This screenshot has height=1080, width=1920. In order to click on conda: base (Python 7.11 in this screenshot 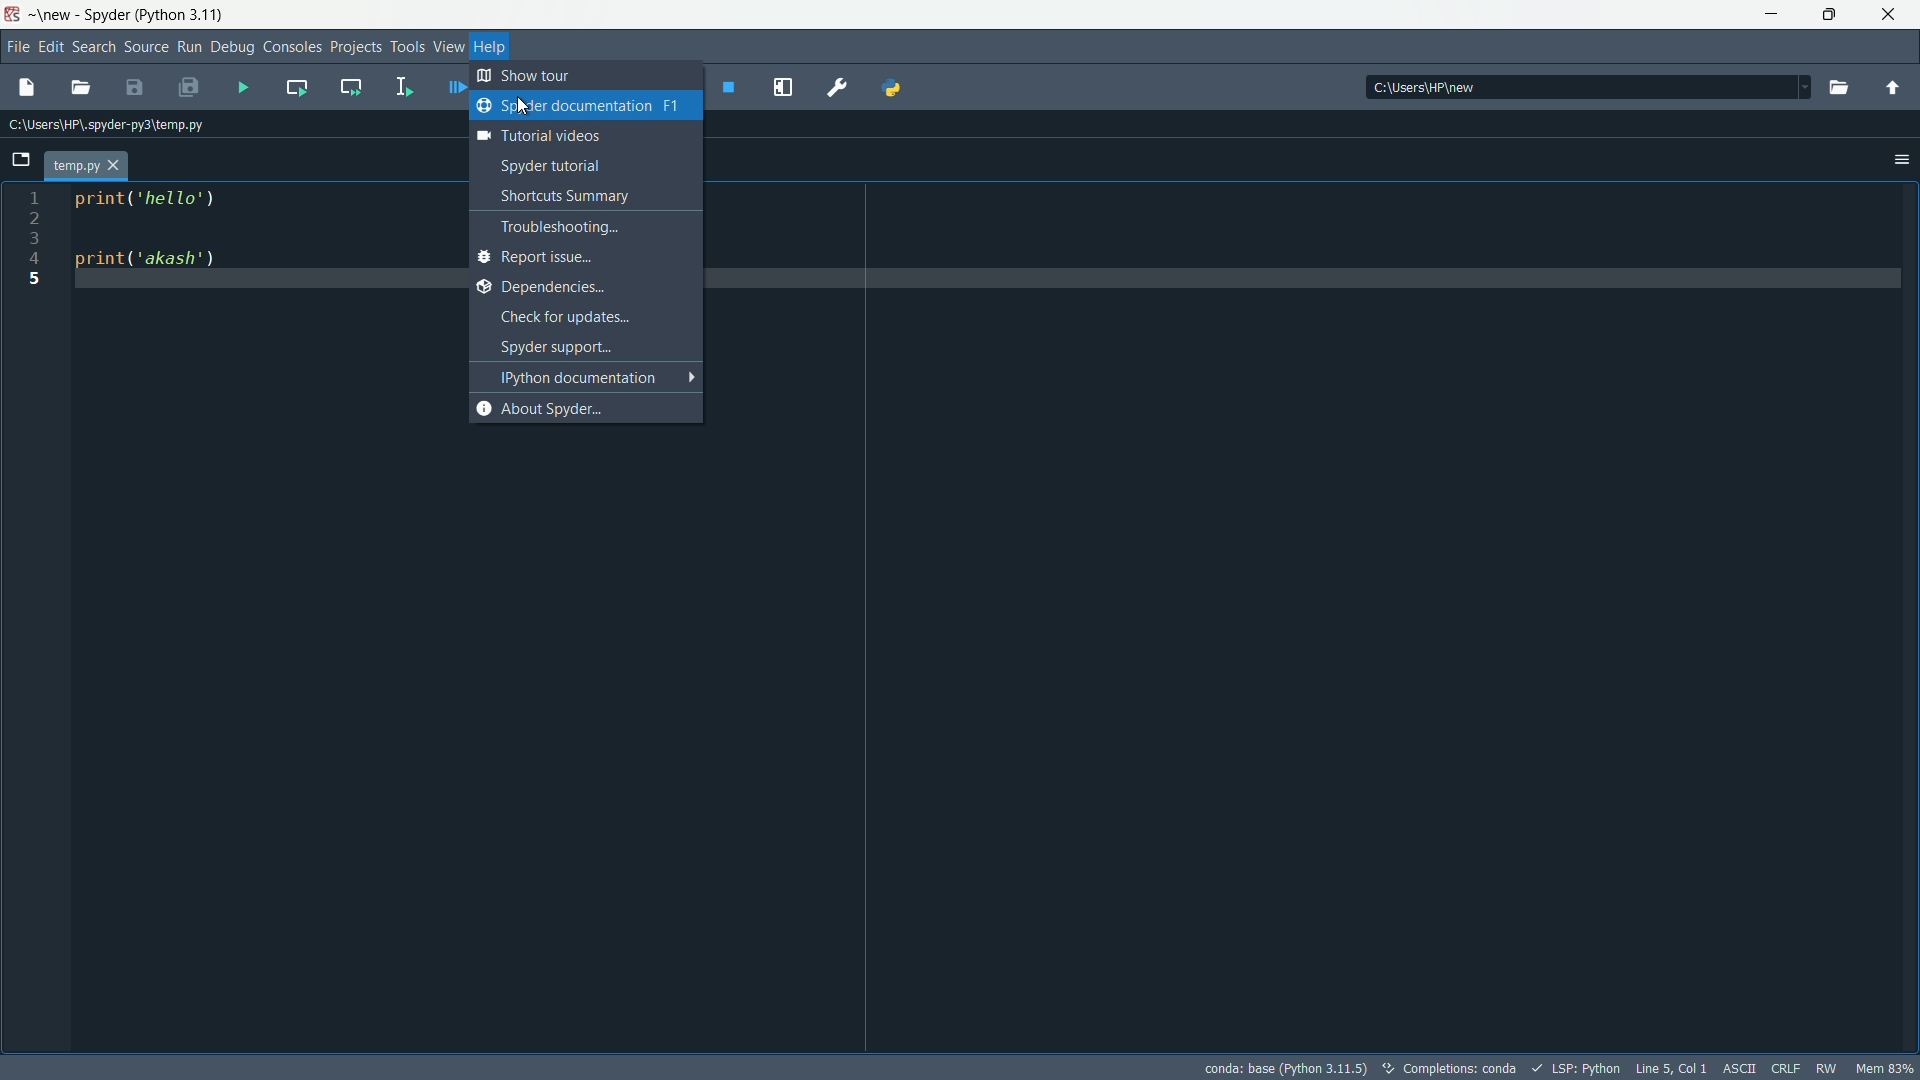, I will do `click(1283, 1068)`.